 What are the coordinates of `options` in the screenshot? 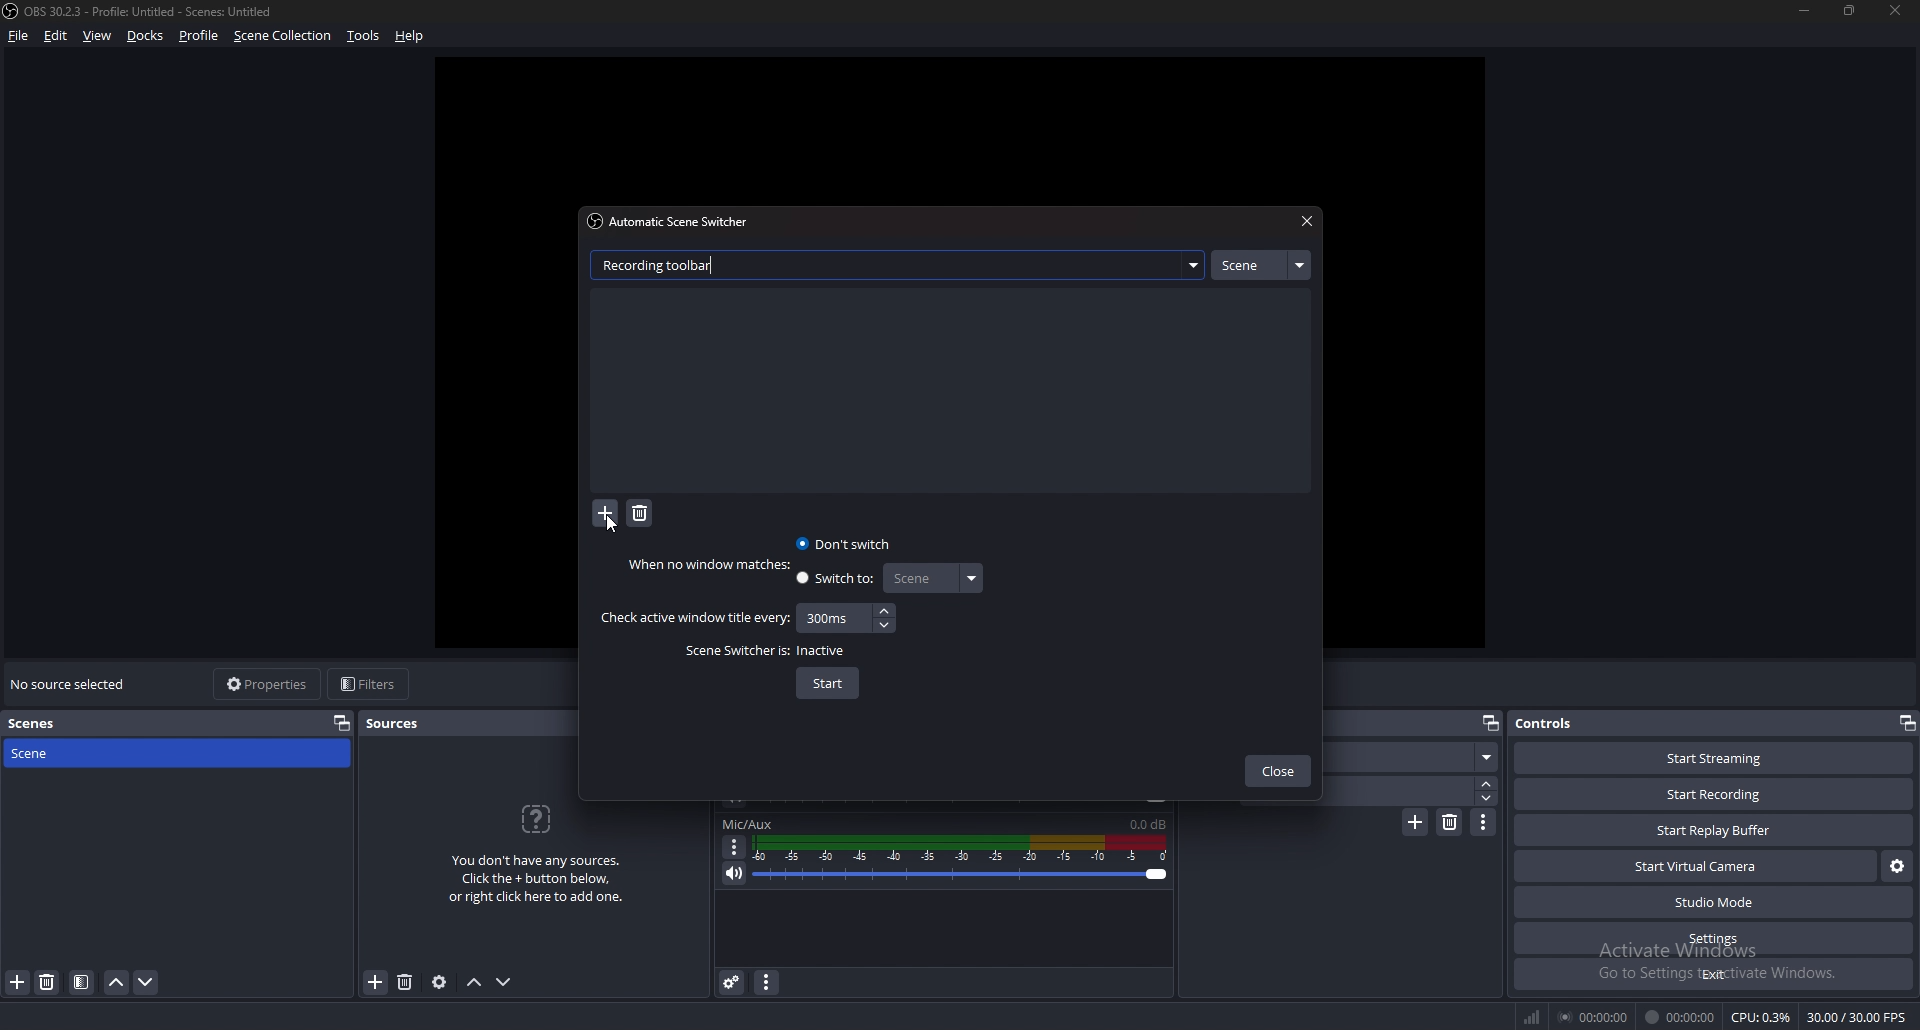 It's located at (735, 847).